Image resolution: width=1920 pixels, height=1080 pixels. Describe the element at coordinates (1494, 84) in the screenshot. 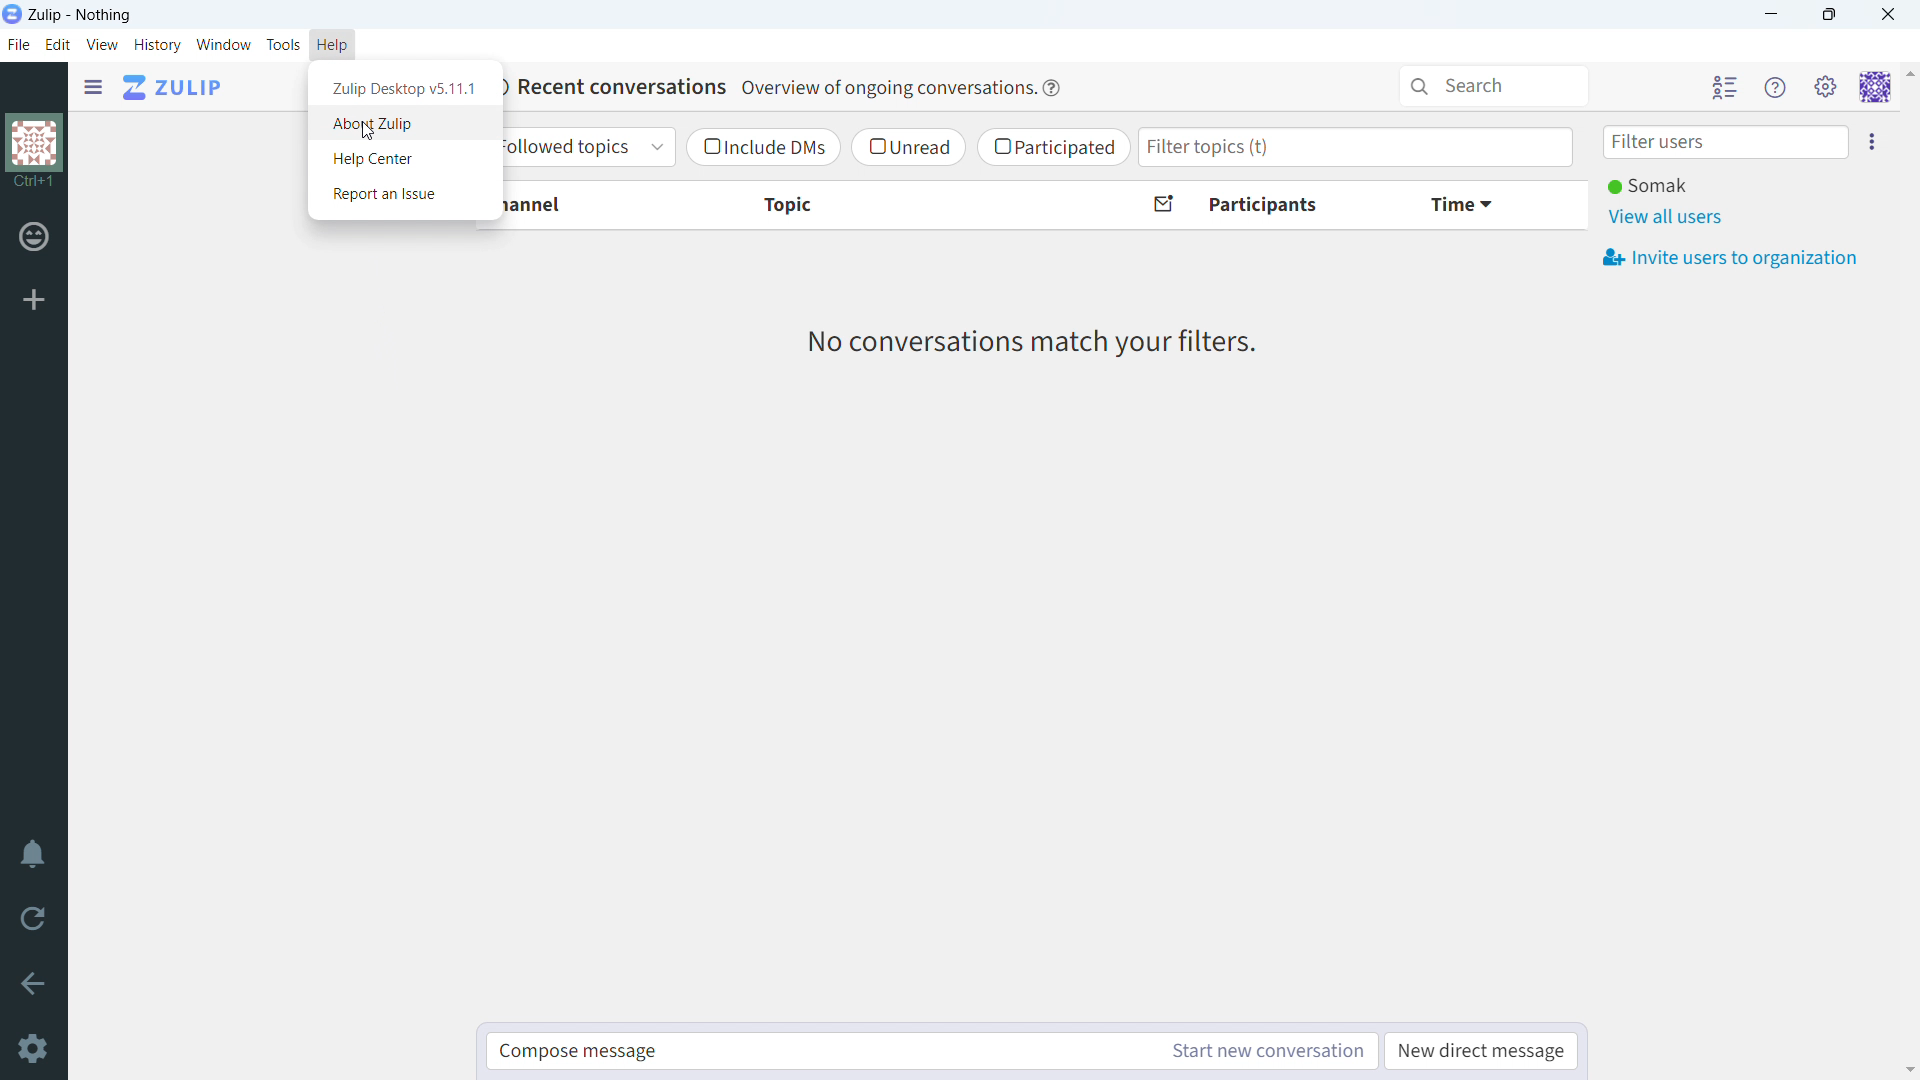

I see `search` at that location.